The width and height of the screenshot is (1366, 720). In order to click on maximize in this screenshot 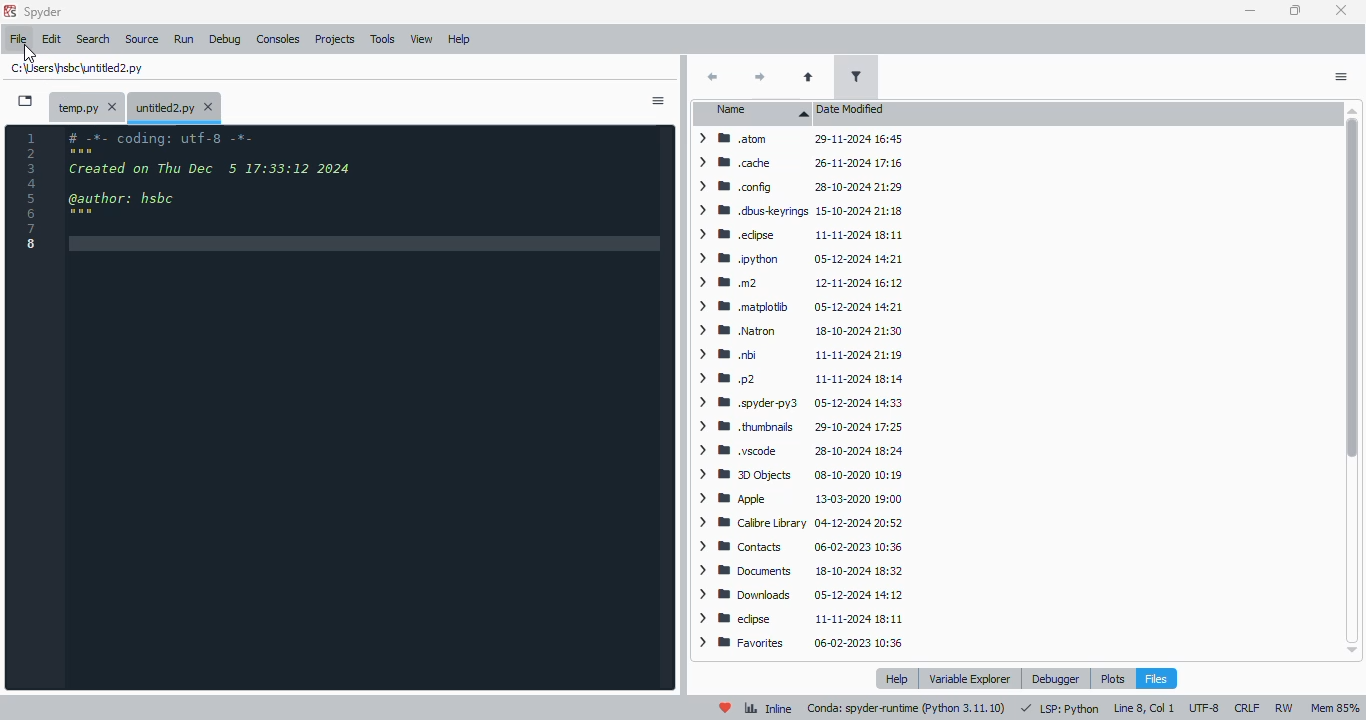, I will do `click(1297, 10)`.